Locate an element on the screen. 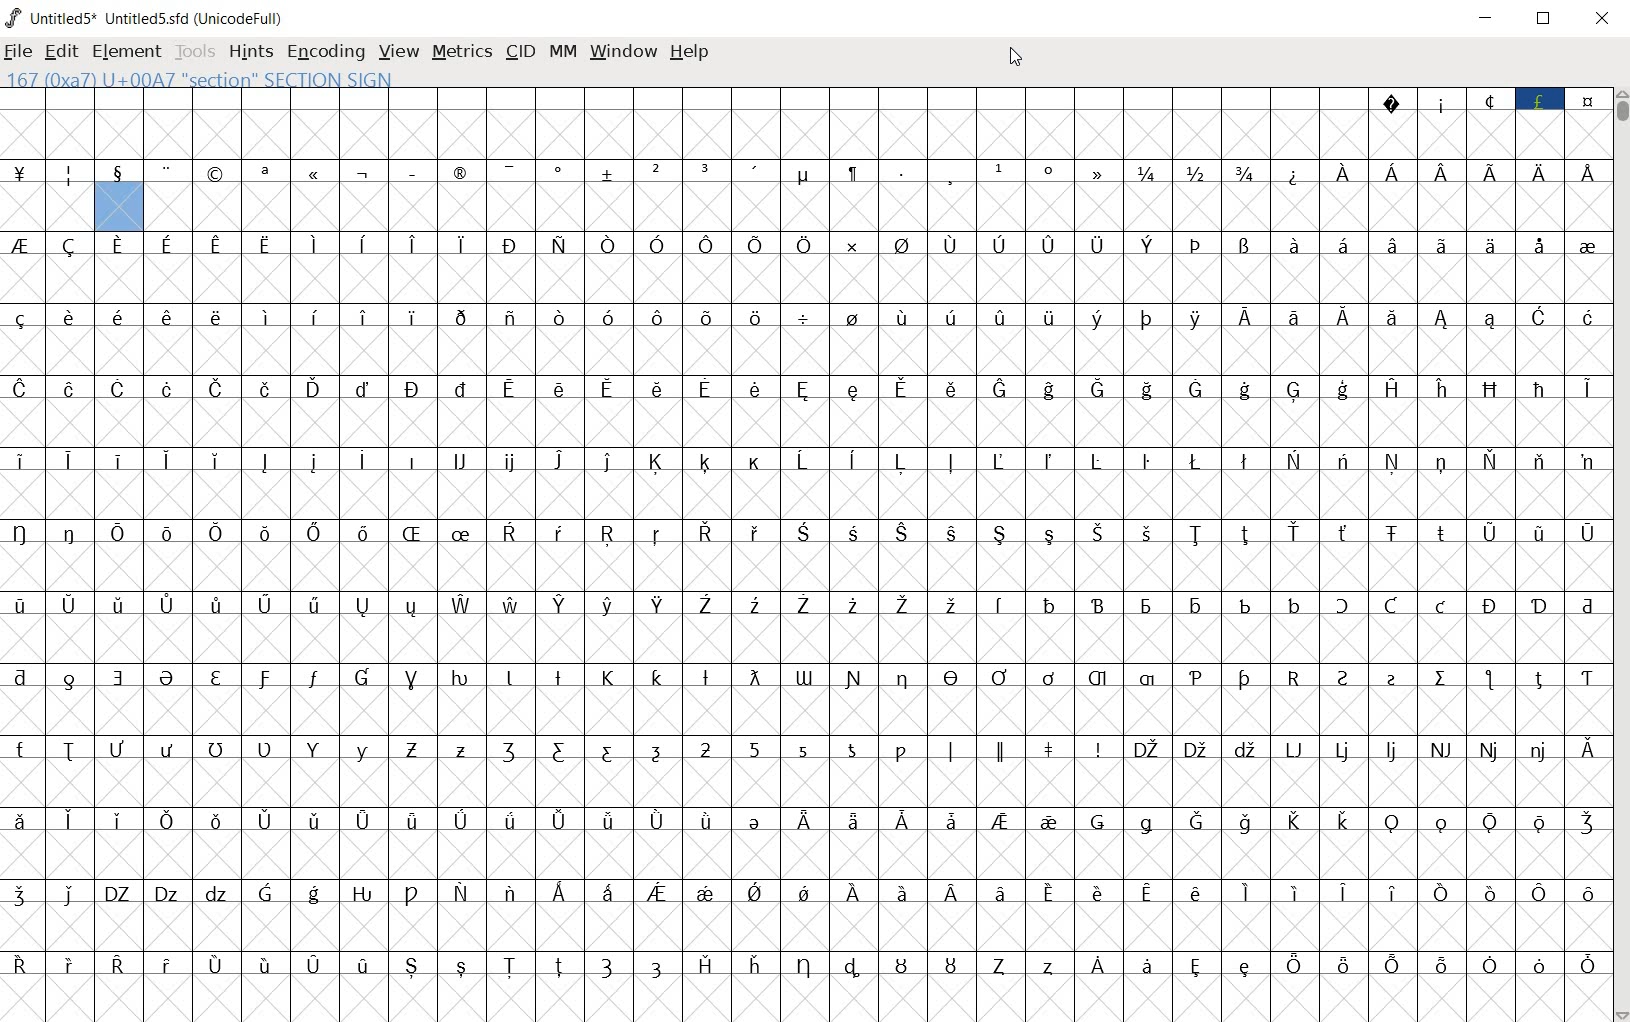 The image size is (1630, 1022). empty cells is located at coordinates (48, 208).